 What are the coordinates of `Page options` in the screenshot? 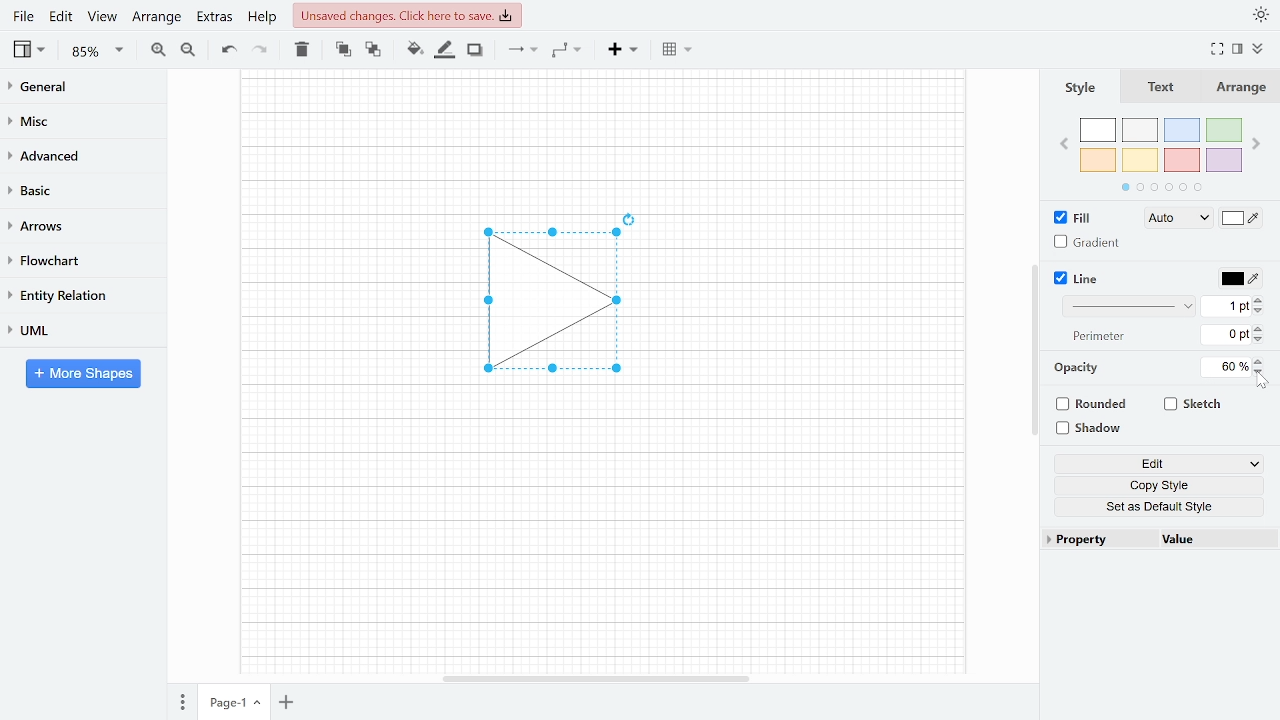 It's located at (260, 705).